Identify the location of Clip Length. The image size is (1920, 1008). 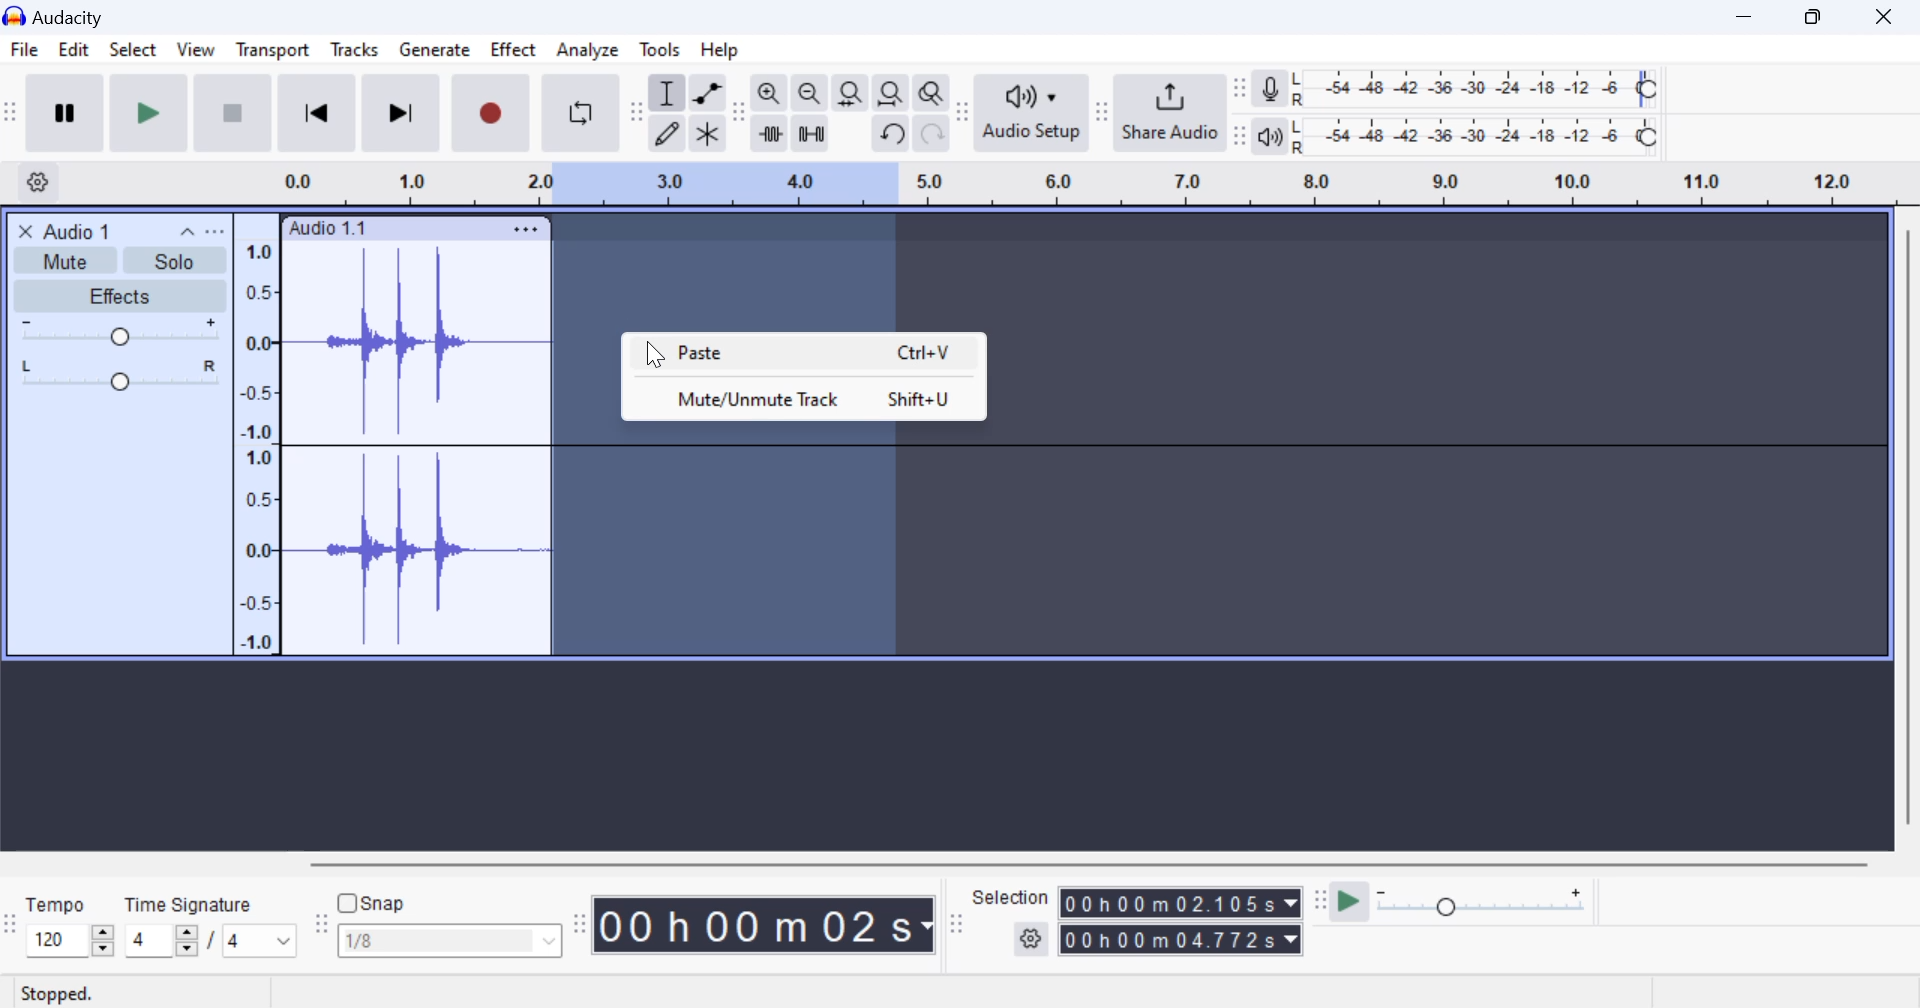
(768, 924).